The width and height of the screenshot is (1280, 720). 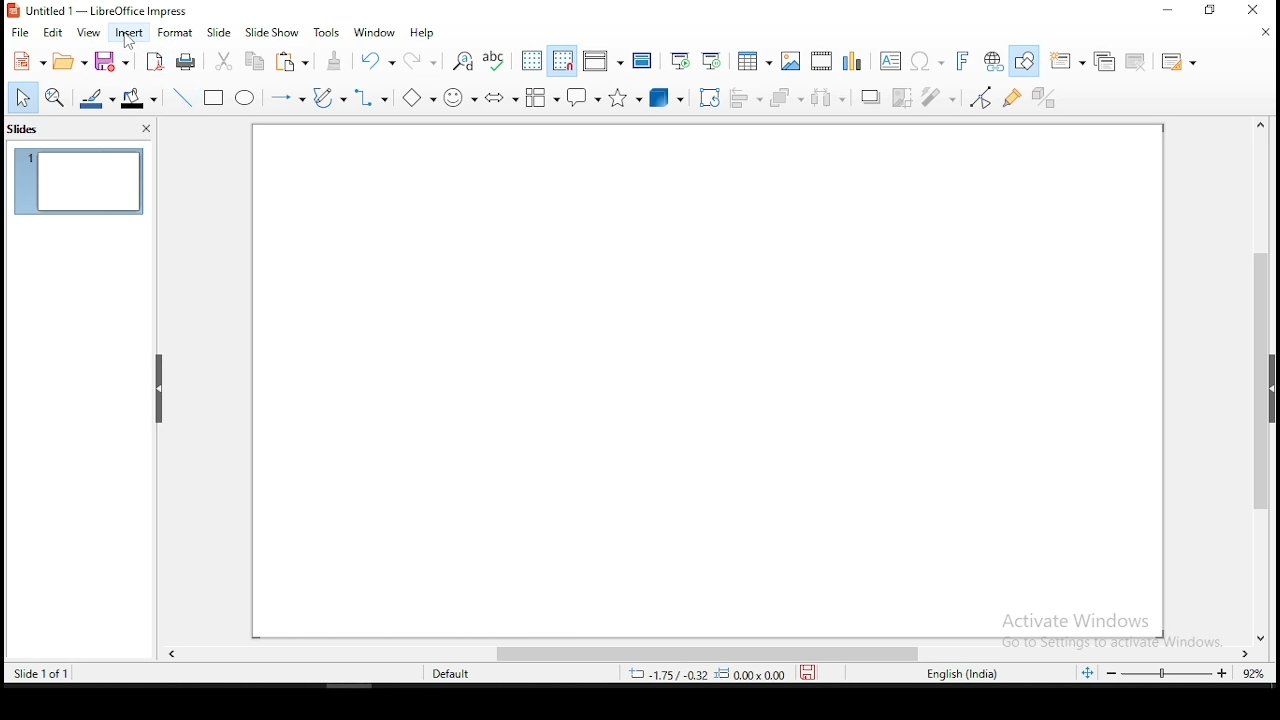 What do you see at coordinates (258, 62) in the screenshot?
I see `copy` at bounding box center [258, 62].